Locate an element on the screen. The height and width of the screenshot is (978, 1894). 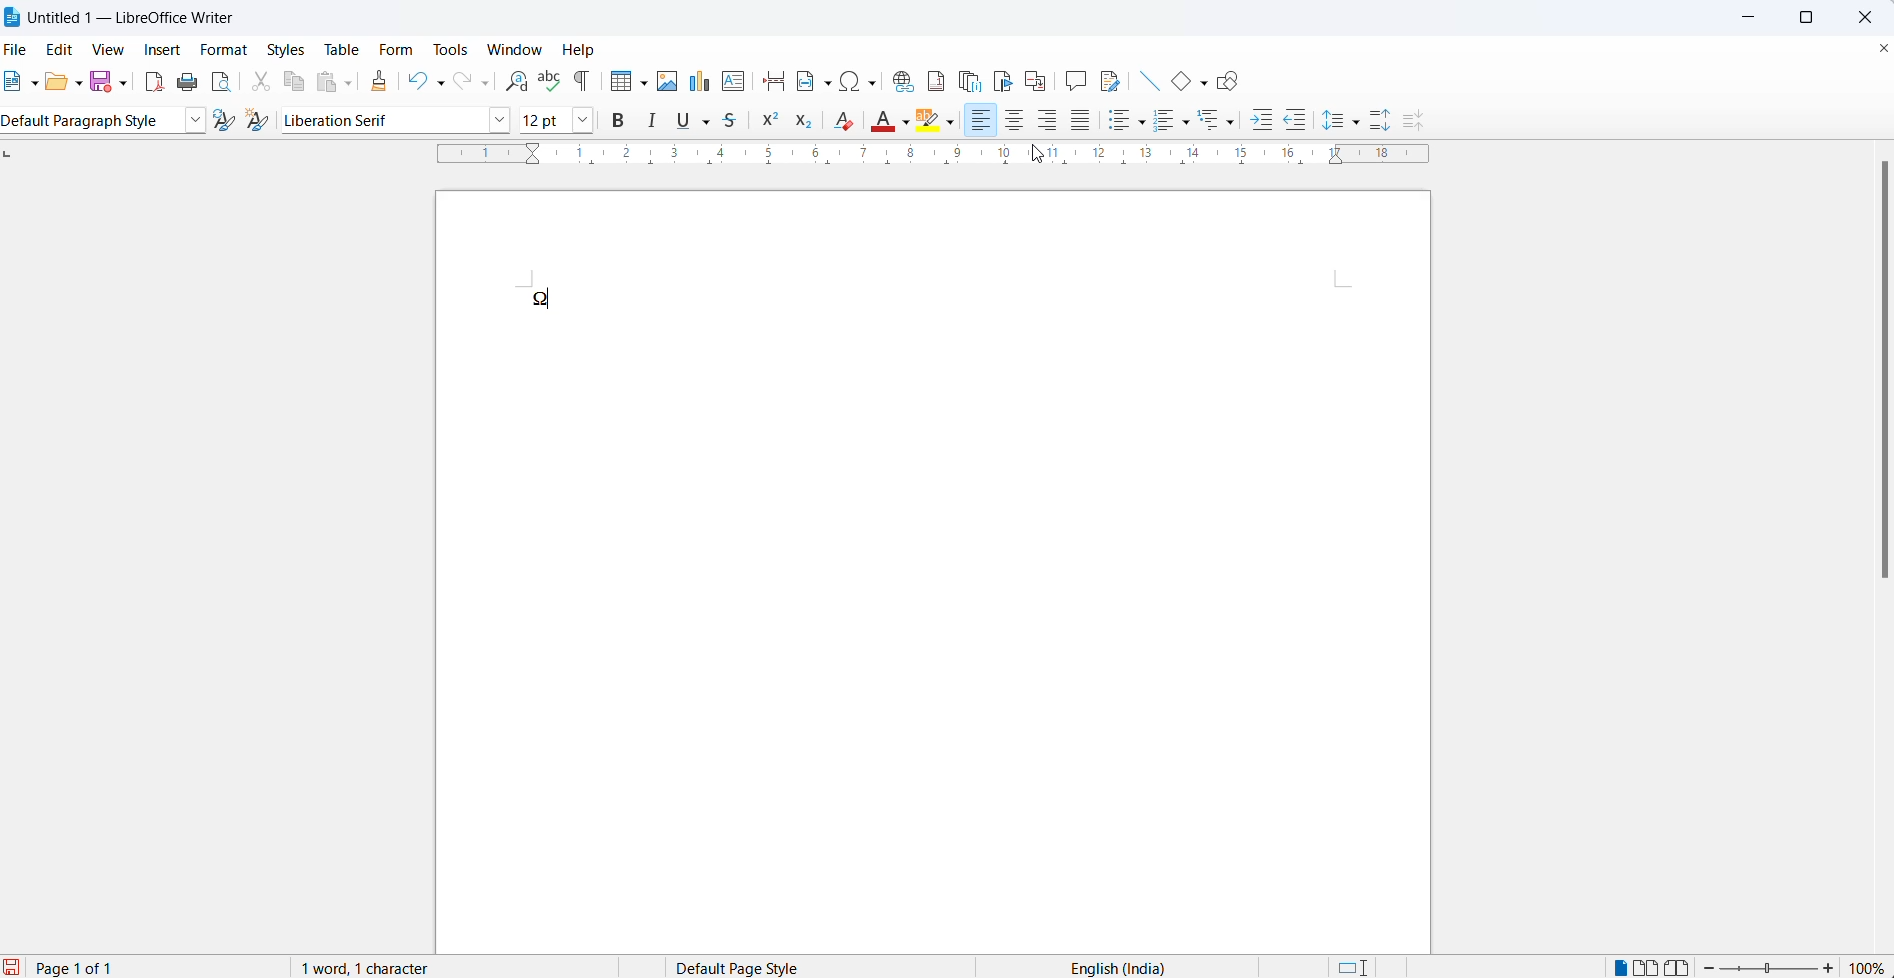
export as pdf is located at coordinates (150, 82).